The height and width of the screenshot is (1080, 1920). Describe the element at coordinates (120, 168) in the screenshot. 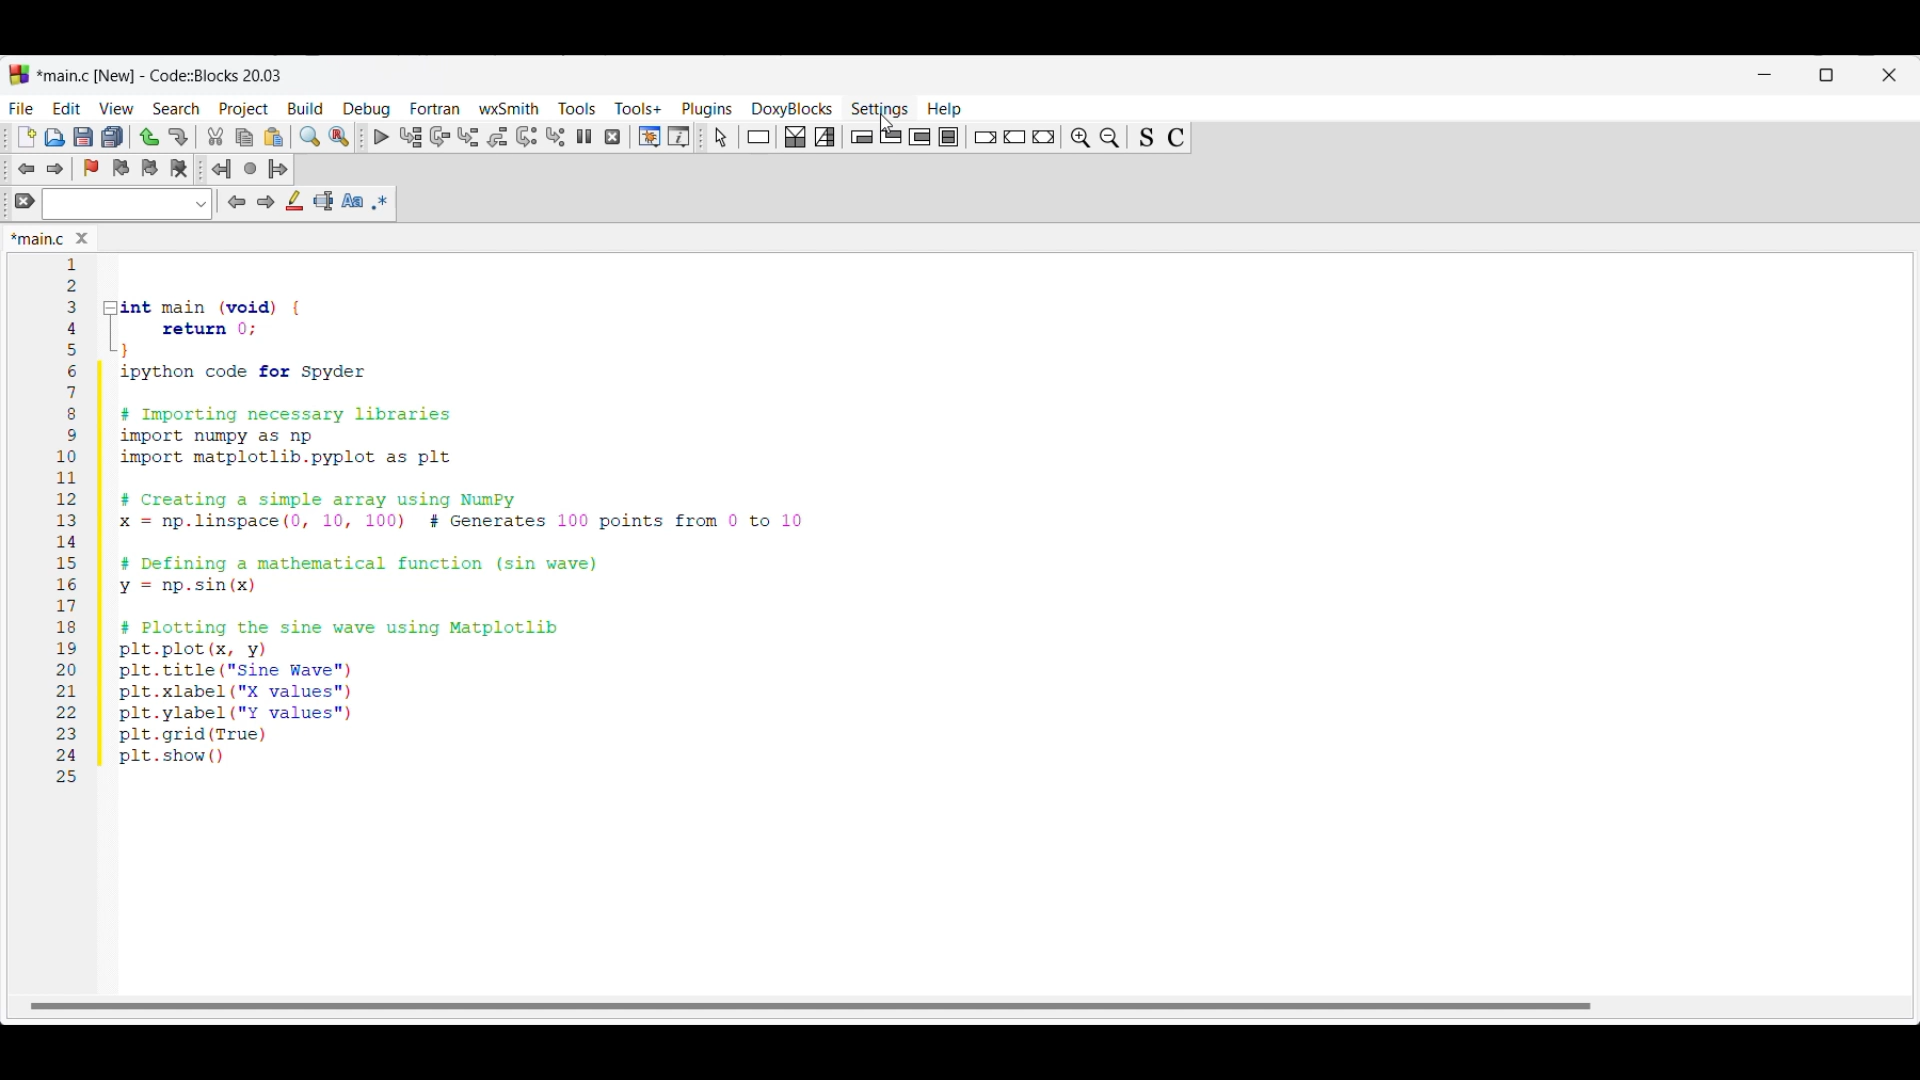

I see `Previous bookmark` at that location.